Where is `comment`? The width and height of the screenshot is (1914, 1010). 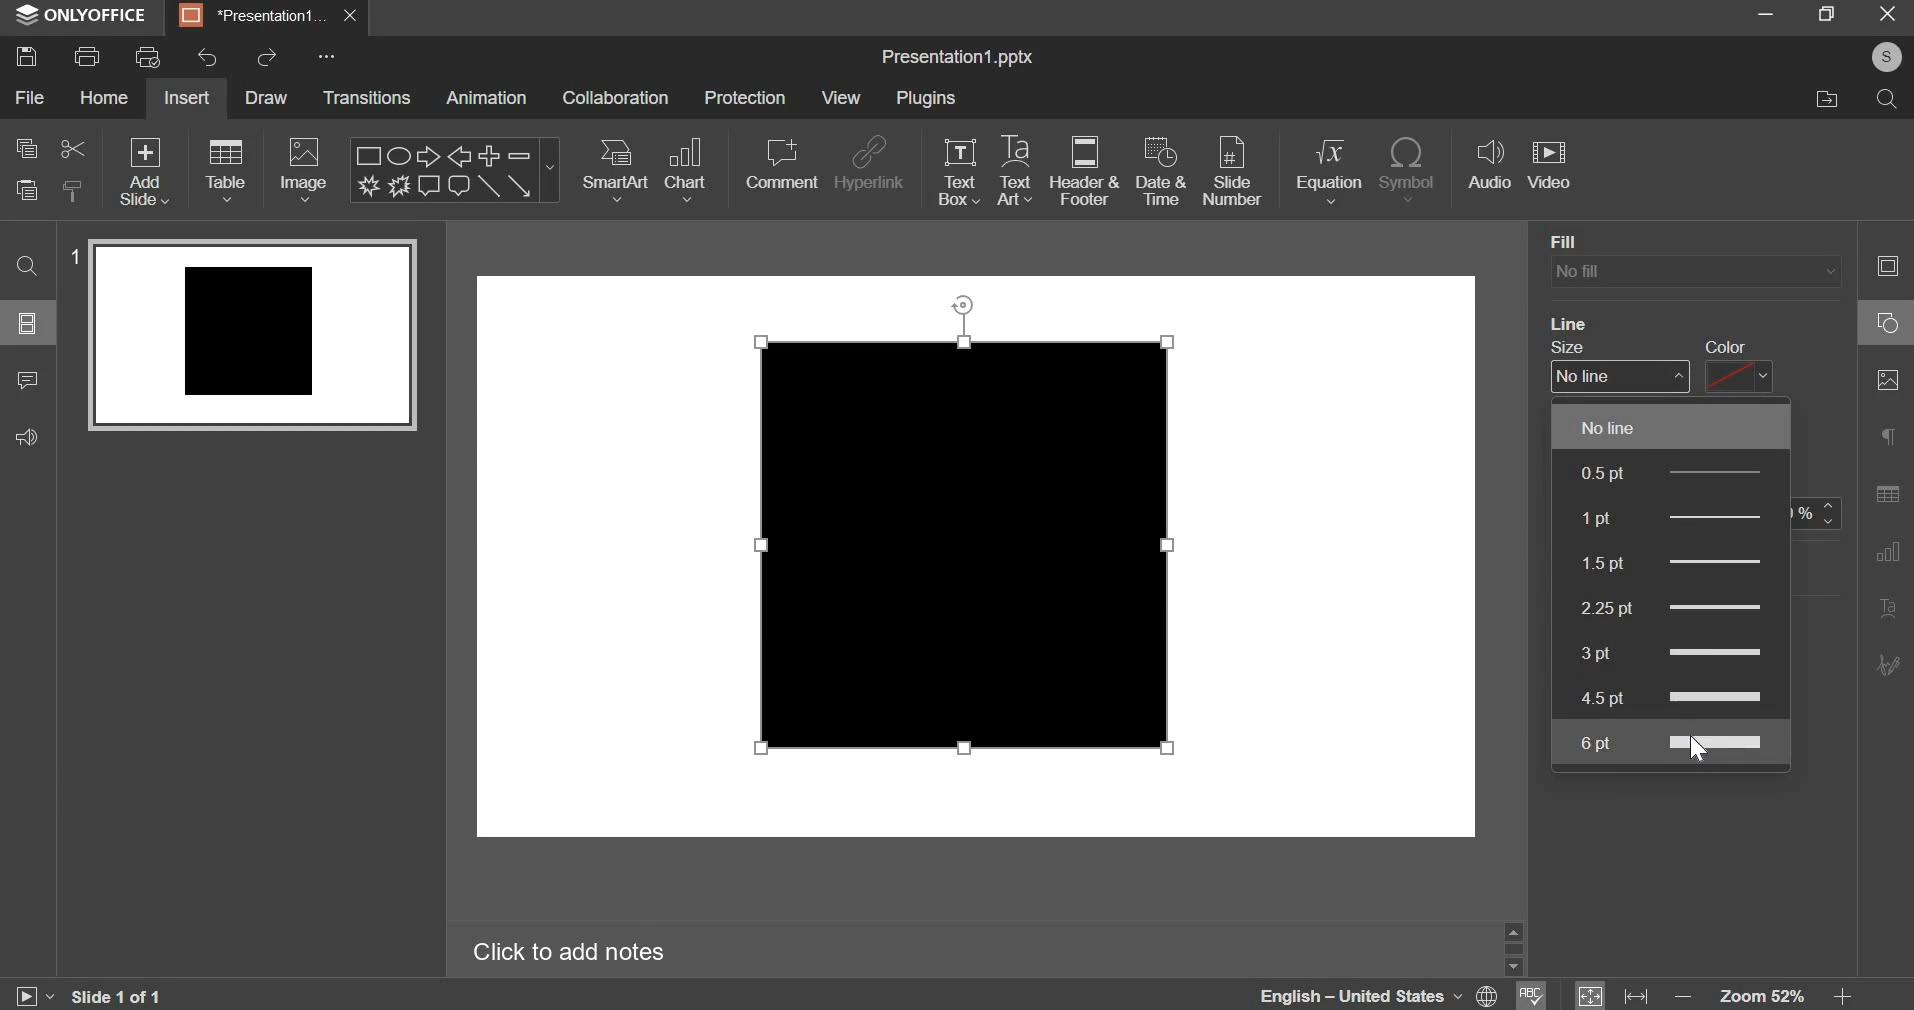 comment is located at coordinates (781, 165).